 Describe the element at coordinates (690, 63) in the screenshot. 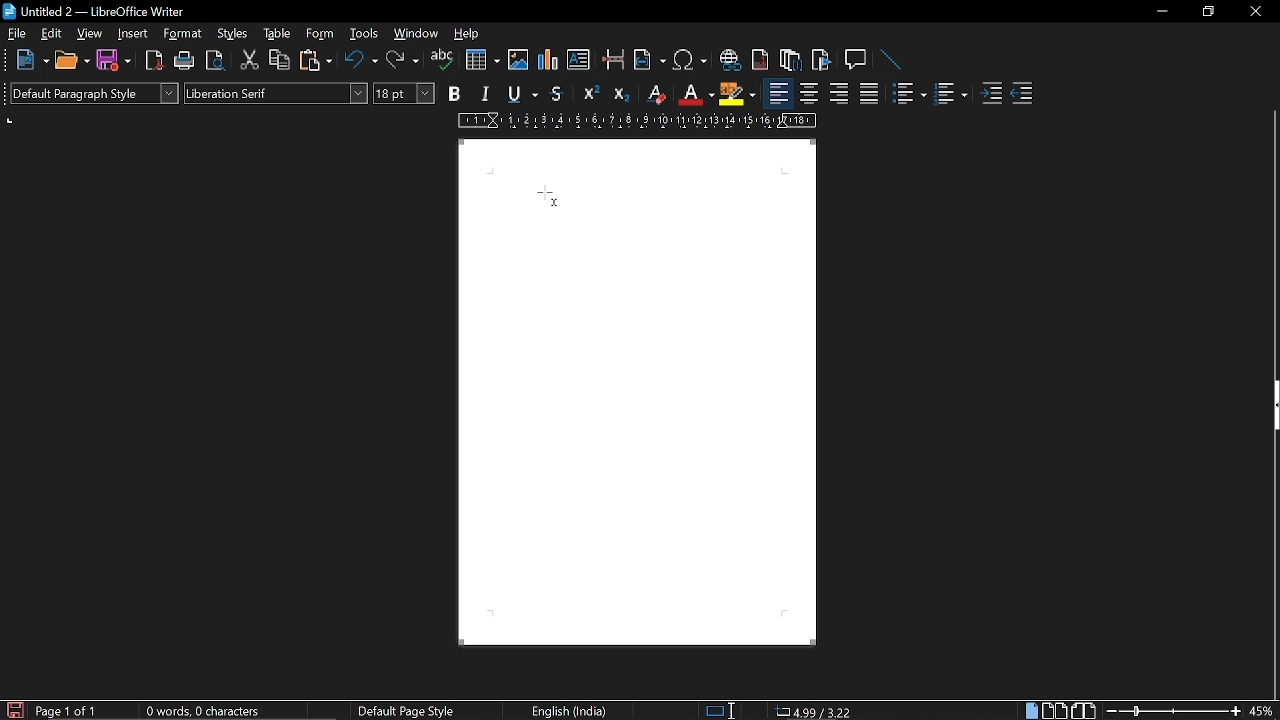

I see `insert symbol` at that location.